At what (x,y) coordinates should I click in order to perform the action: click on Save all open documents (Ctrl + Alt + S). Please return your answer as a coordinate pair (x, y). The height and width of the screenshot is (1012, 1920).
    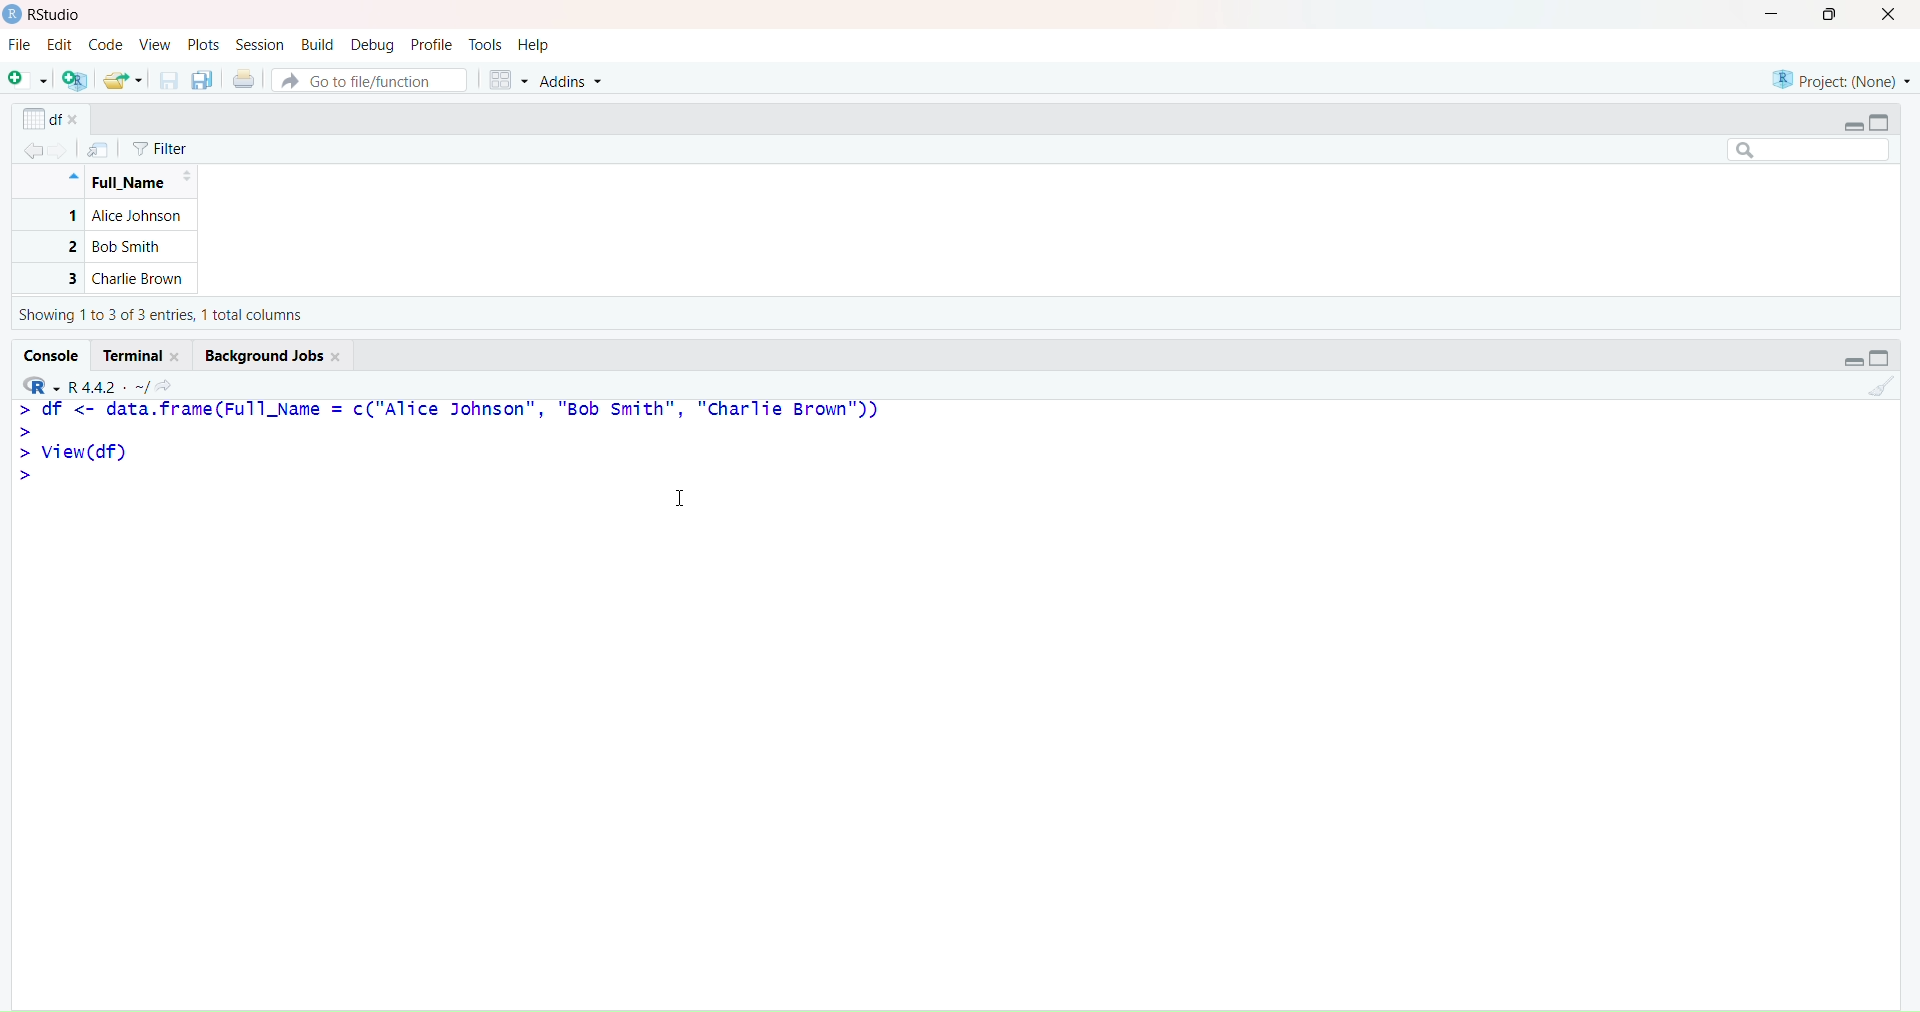
    Looking at the image, I should click on (202, 80).